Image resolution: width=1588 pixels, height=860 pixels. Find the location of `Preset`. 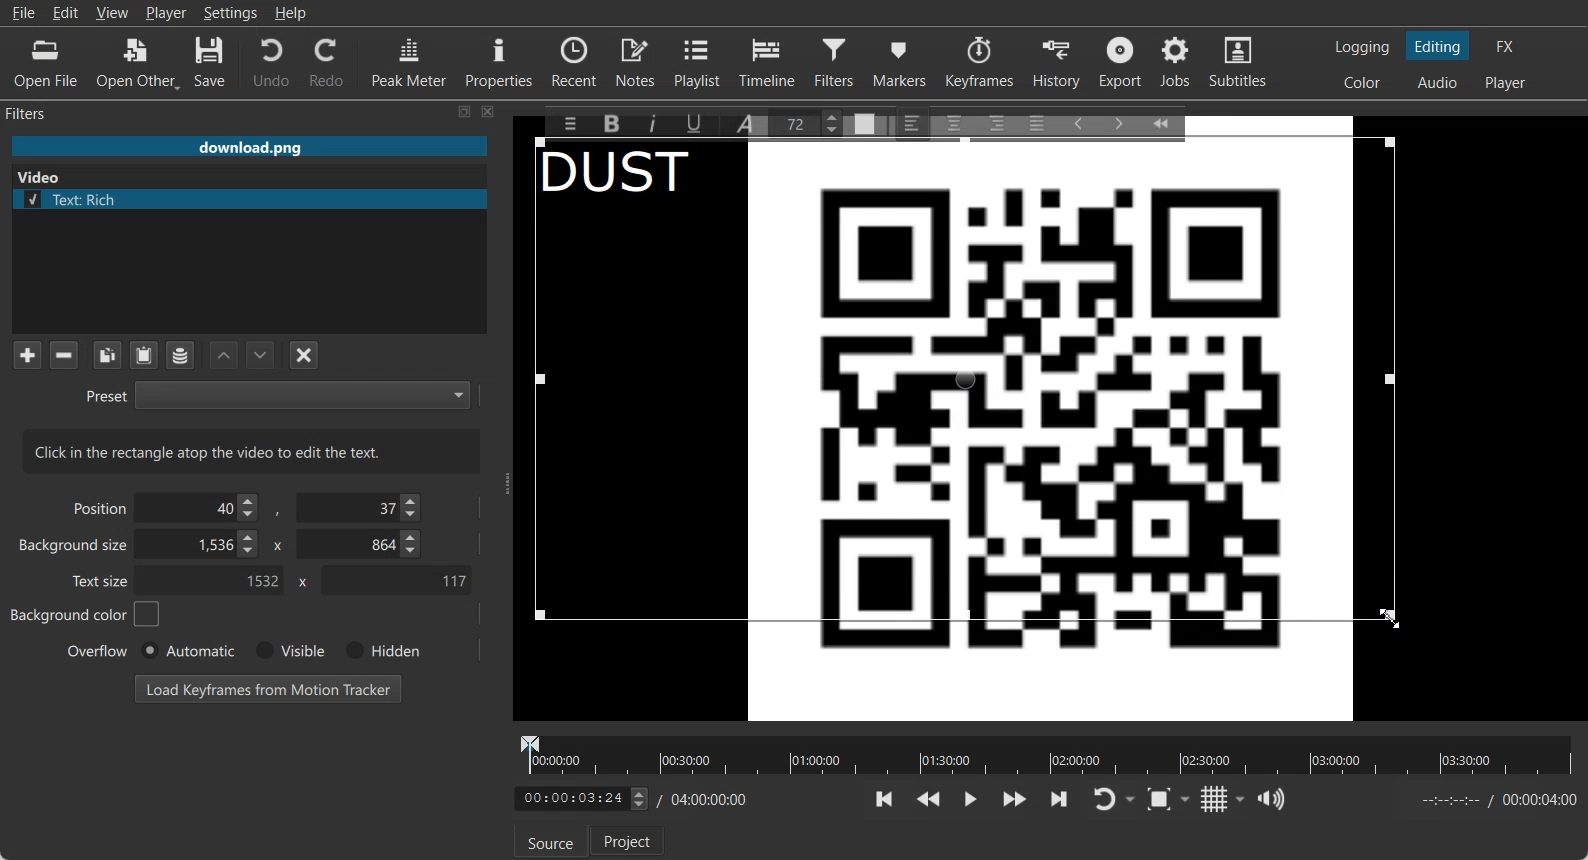

Preset is located at coordinates (277, 394).